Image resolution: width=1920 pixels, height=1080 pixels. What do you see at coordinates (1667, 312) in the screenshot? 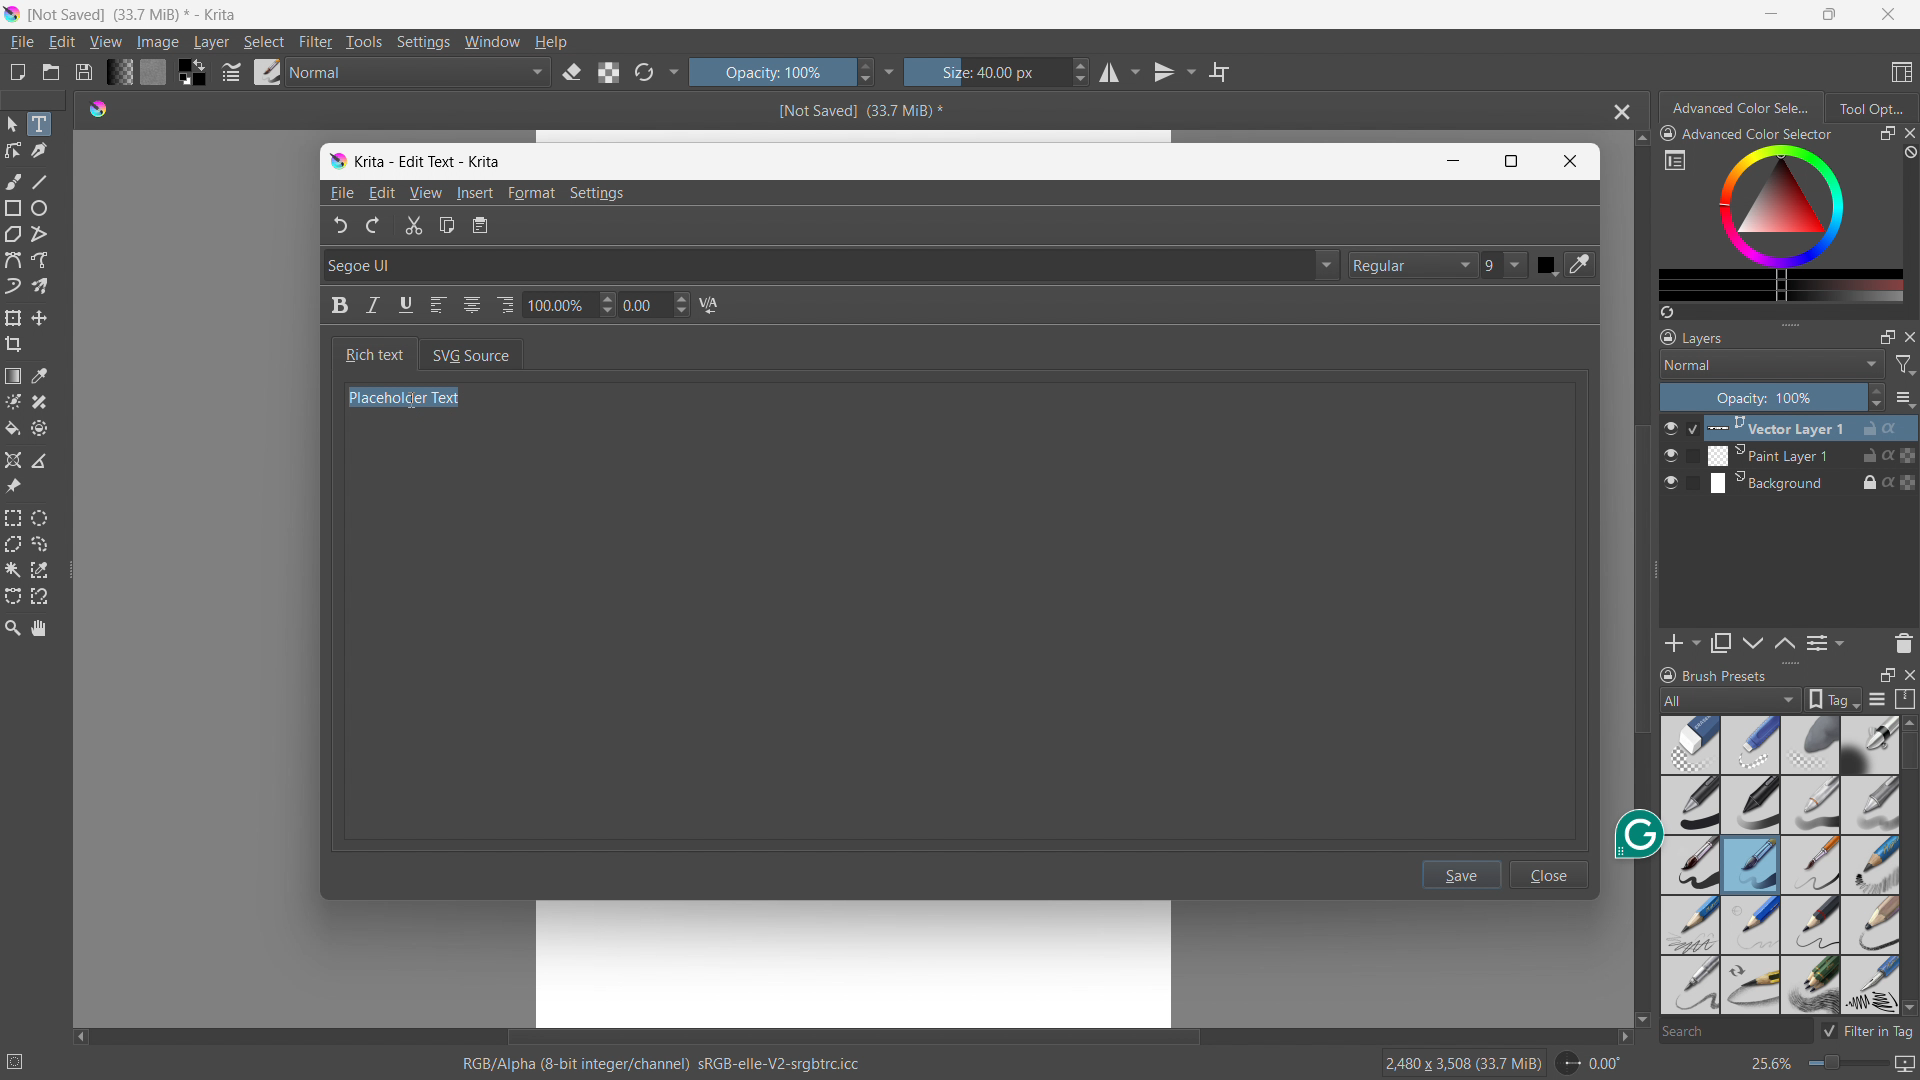
I see `create a list of colors from the picture` at bounding box center [1667, 312].